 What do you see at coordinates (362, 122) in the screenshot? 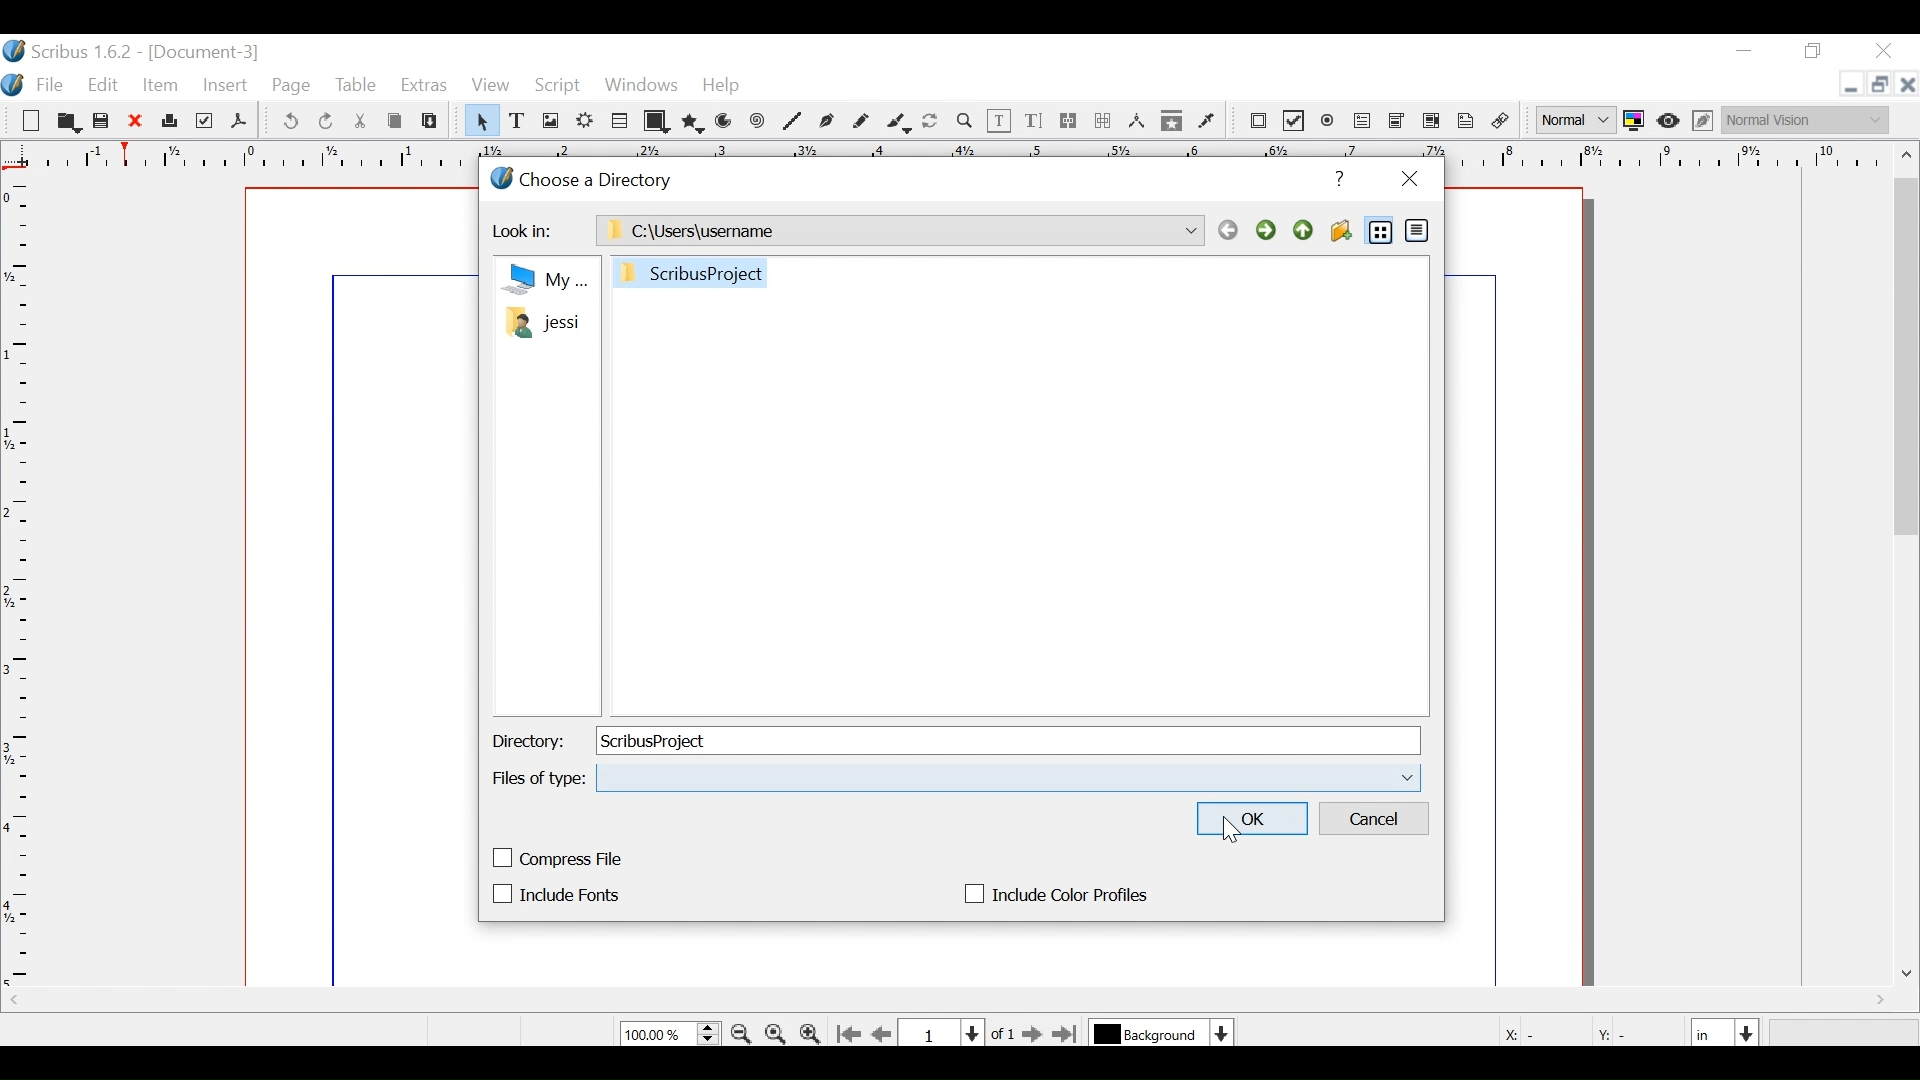
I see `Cut` at bounding box center [362, 122].